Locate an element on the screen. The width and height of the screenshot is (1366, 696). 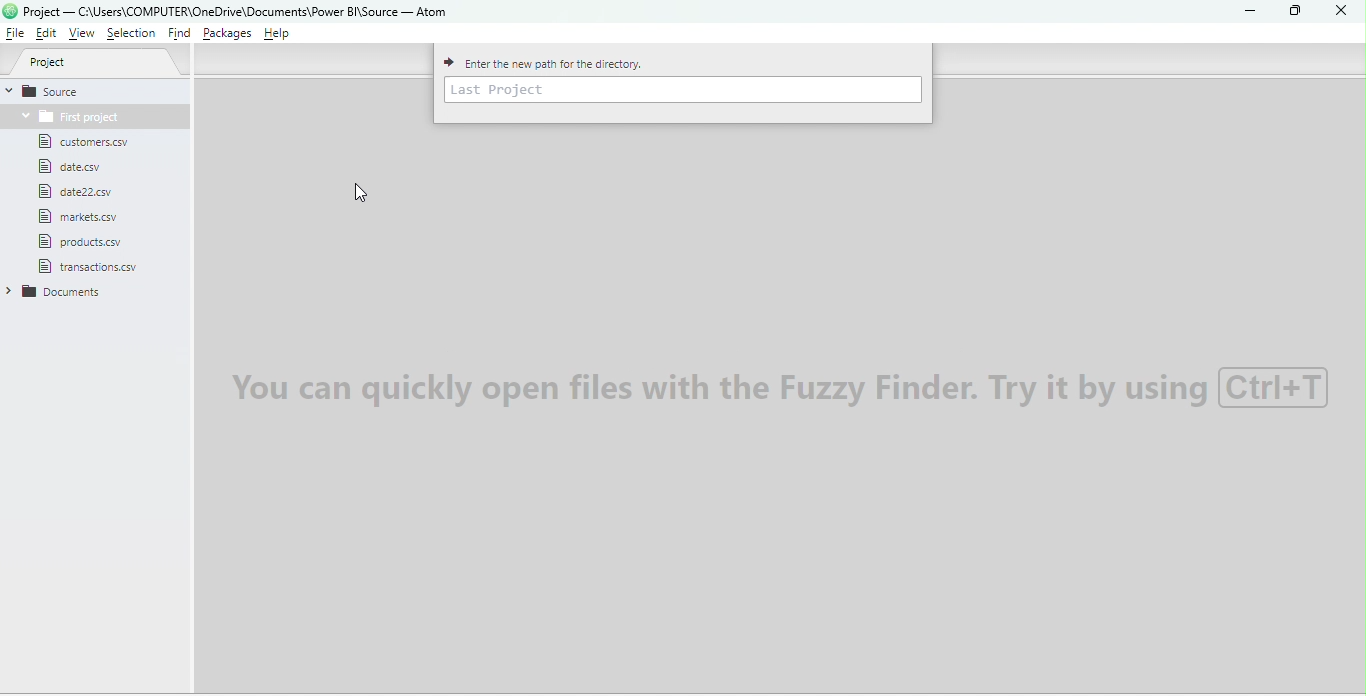
View is located at coordinates (83, 34).